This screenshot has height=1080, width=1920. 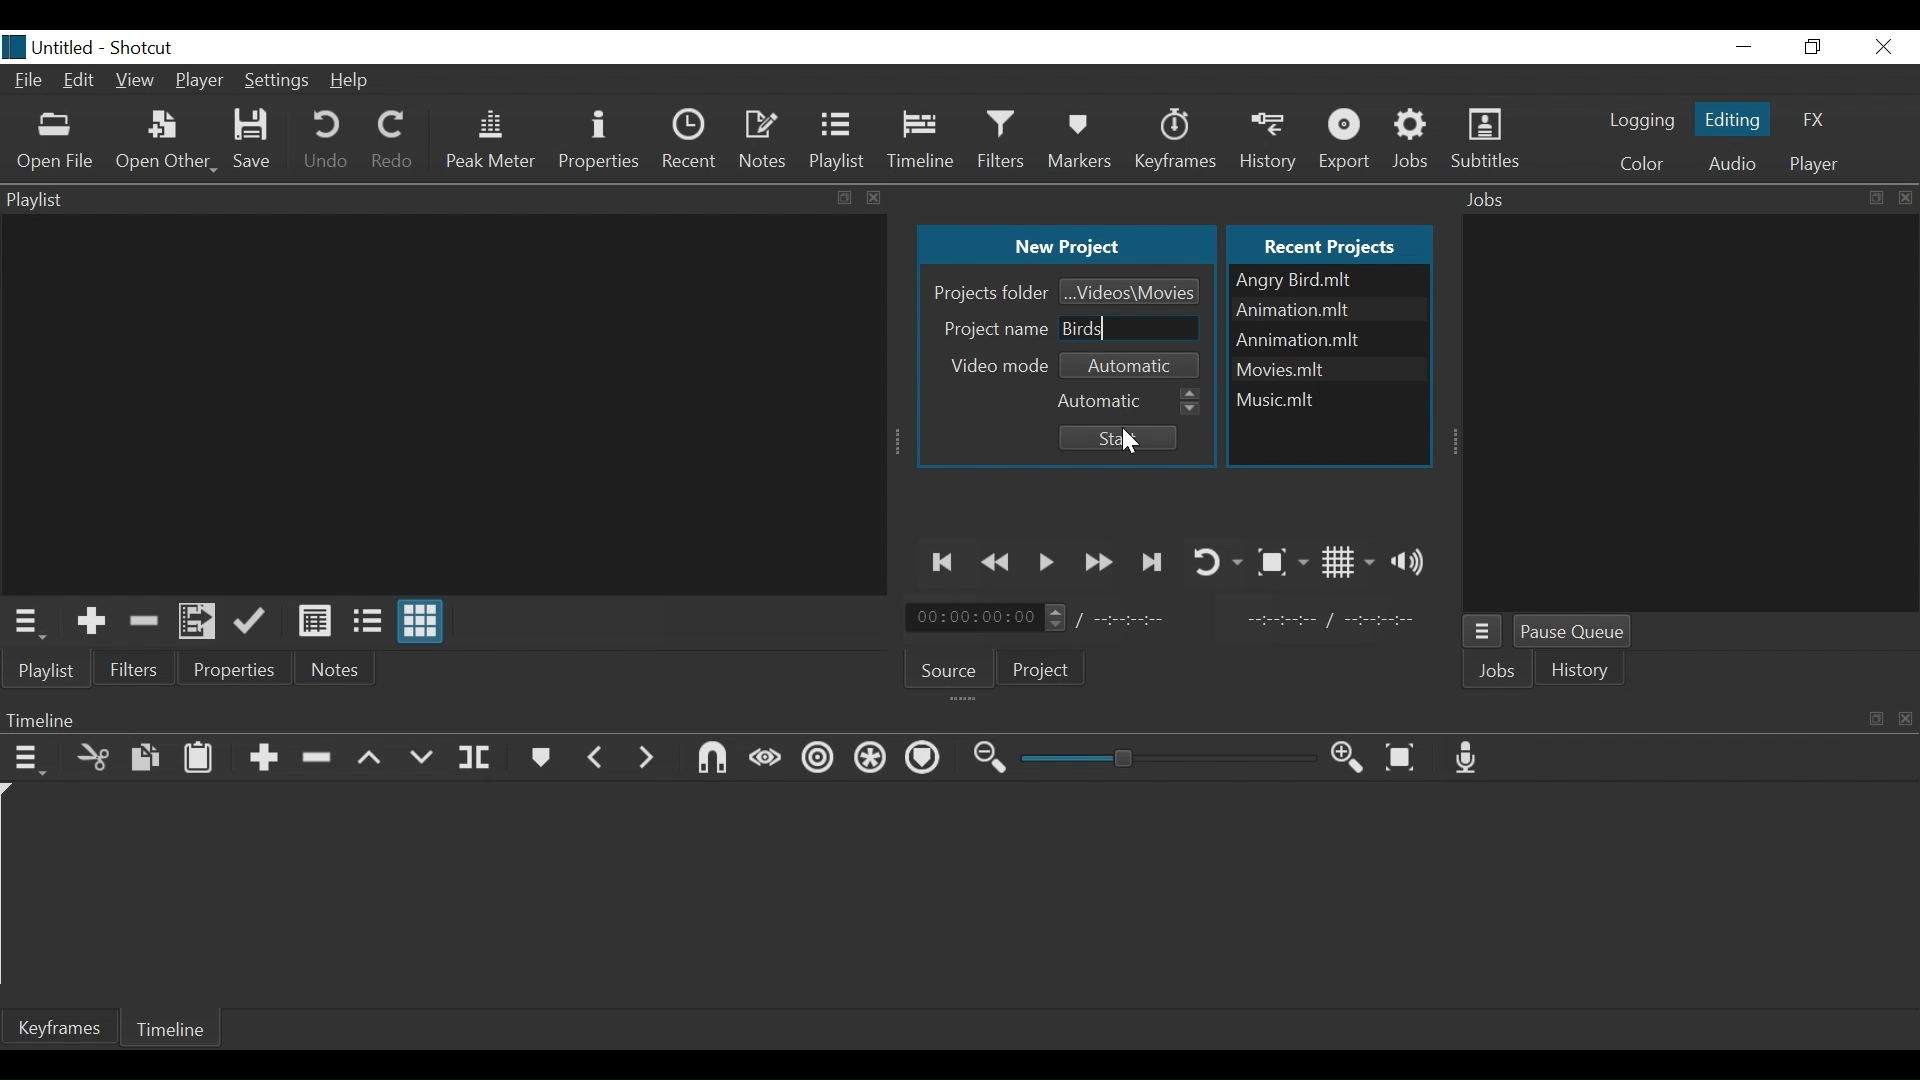 I want to click on Start, so click(x=1114, y=438).